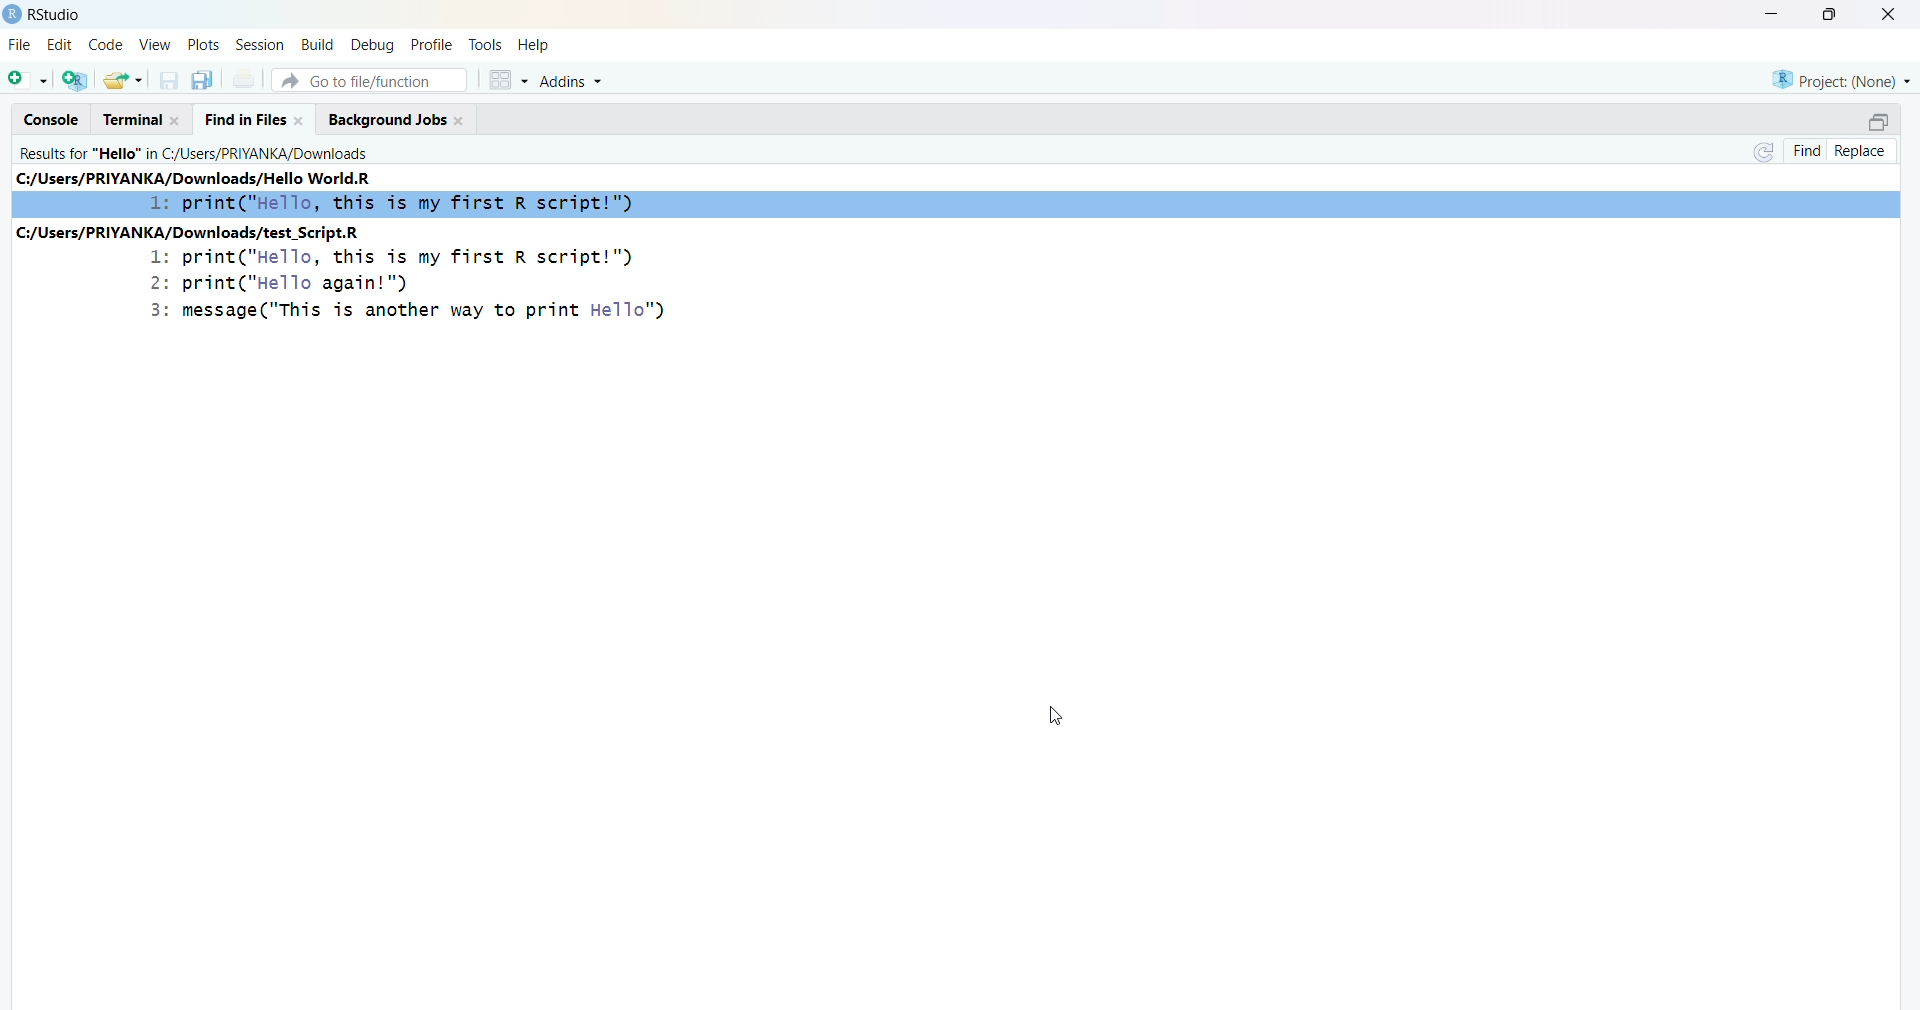 Image resolution: width=1920 pixels, height=1010 pixels. I want to click on Help, so click(534, 45).